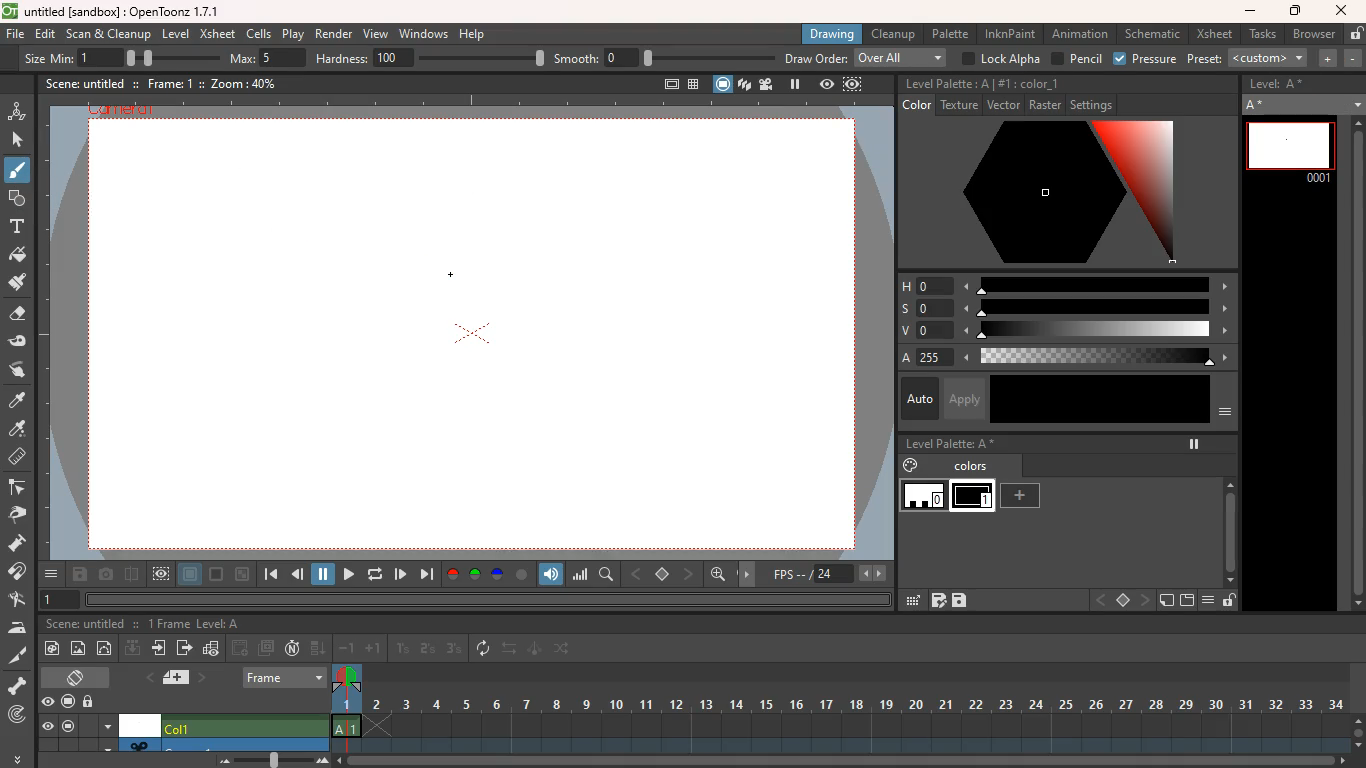  What do you see at coordinates (79, 647) in the screenshot?
I see `image` at bounding box center [79, 647].